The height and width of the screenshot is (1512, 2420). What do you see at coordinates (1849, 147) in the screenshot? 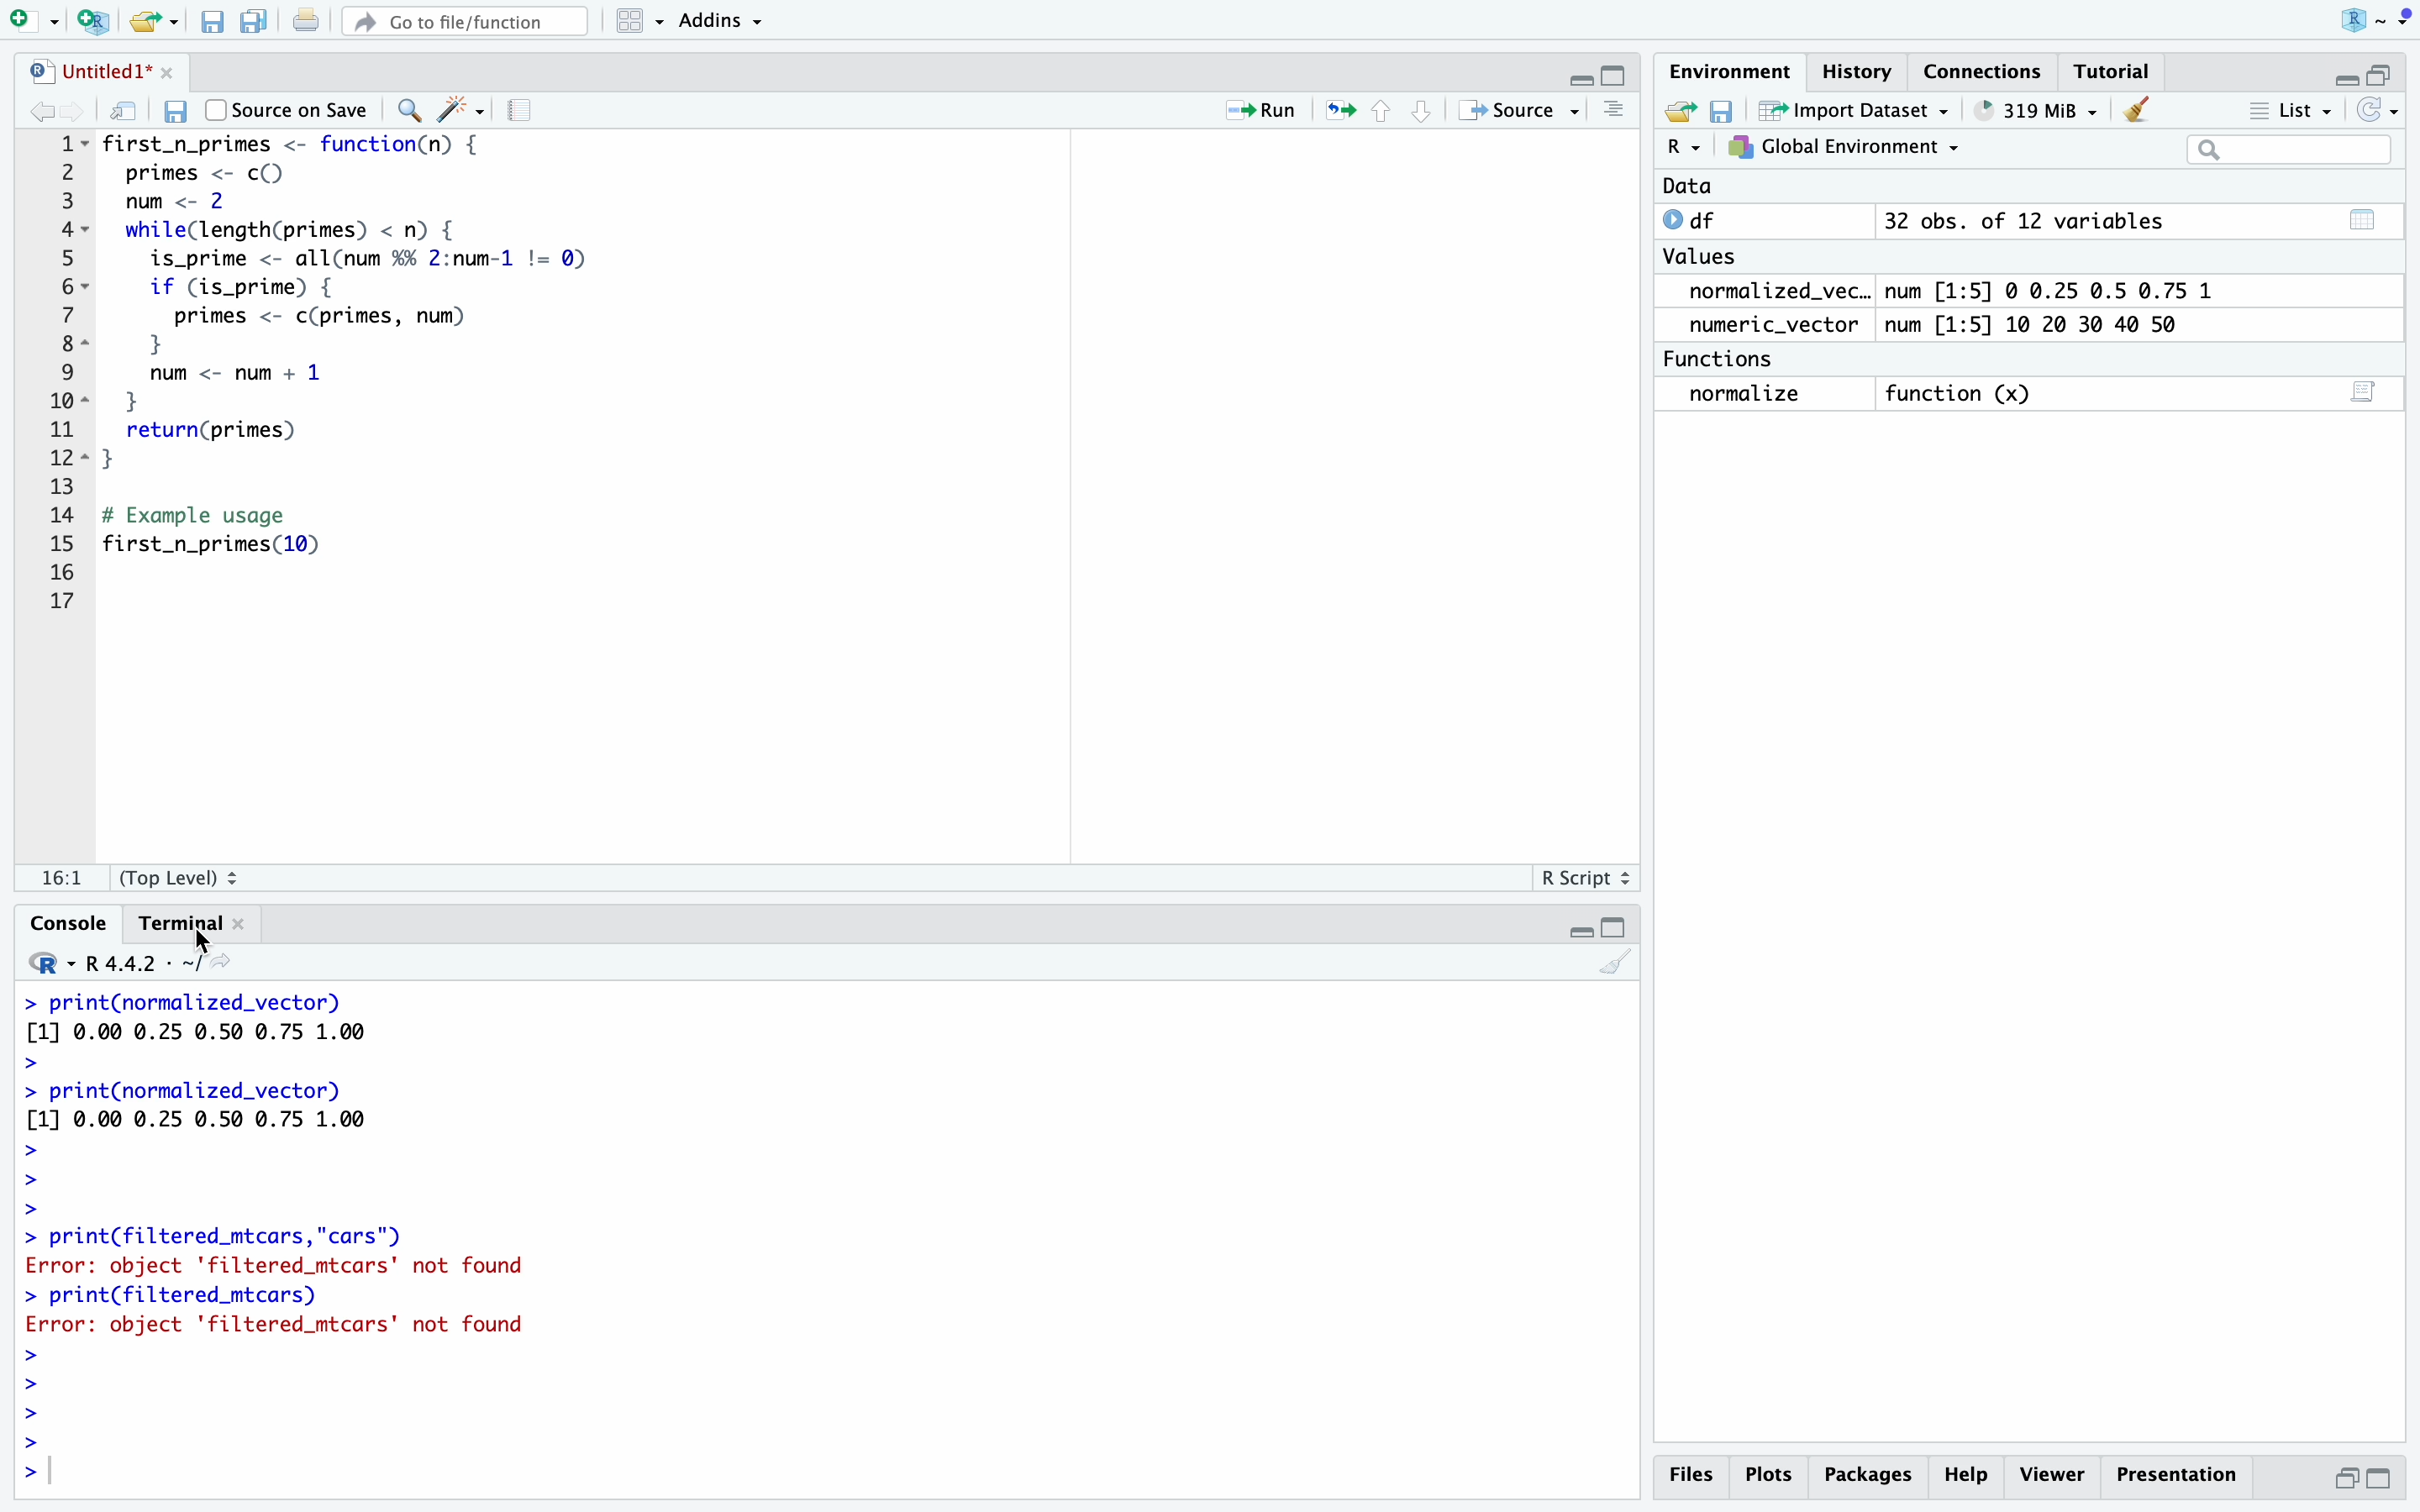
I see `7} Global Environment ~` at bounding box center [1849, 147].